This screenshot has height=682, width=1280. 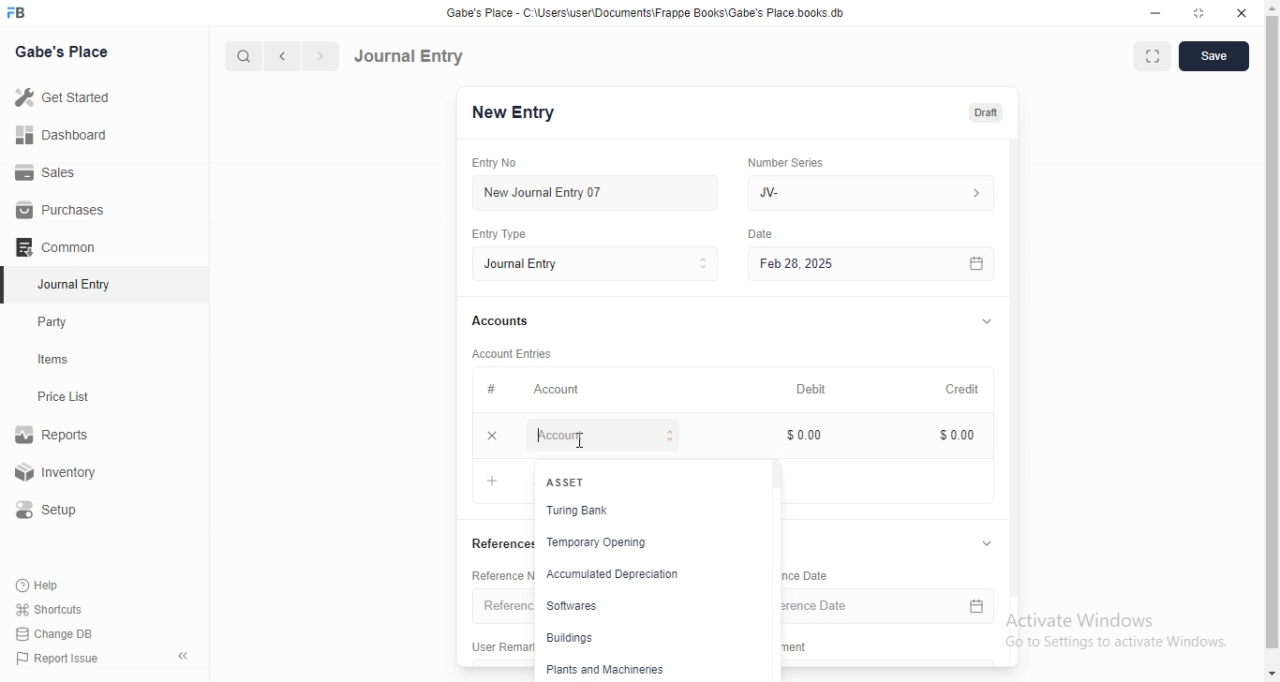 What do you see at coordinates (569, 482) in the screenshot?
I see `ASSET` at bounding box center [569, 482].